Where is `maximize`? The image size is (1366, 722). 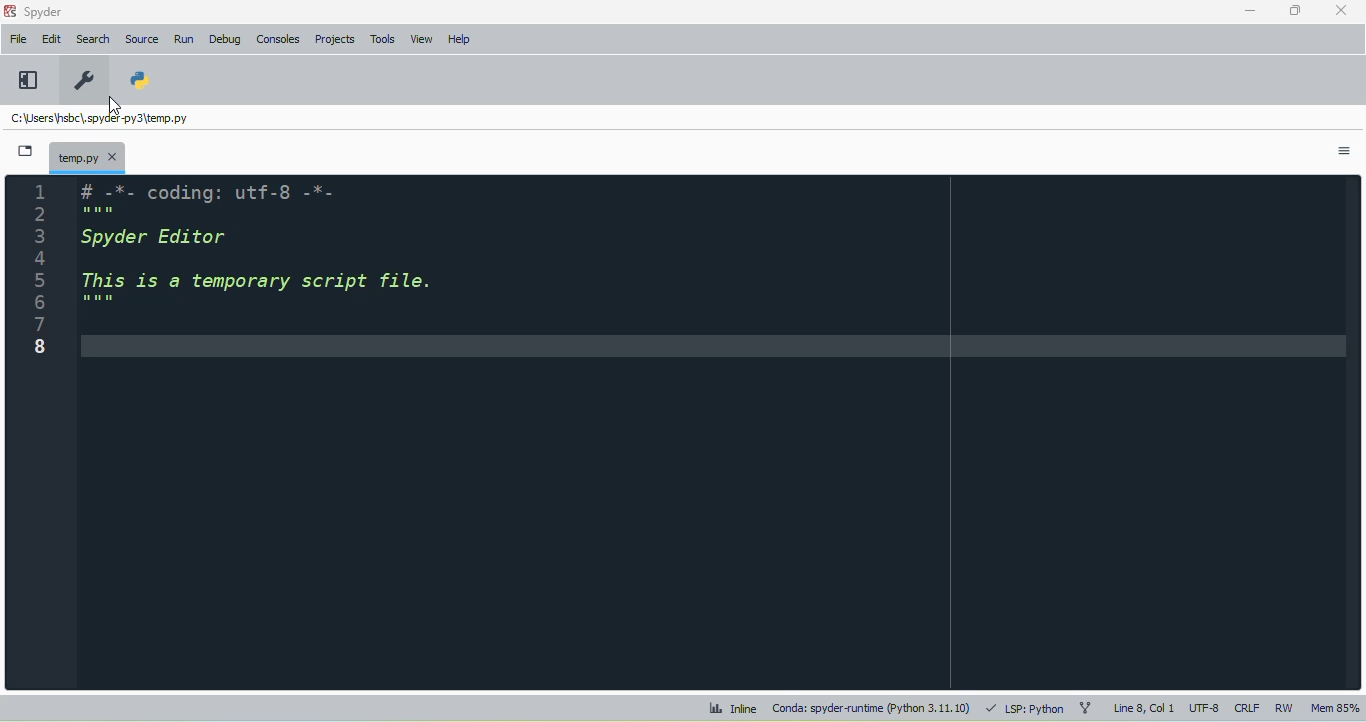 maximize is located at coordinates (1294, 10).